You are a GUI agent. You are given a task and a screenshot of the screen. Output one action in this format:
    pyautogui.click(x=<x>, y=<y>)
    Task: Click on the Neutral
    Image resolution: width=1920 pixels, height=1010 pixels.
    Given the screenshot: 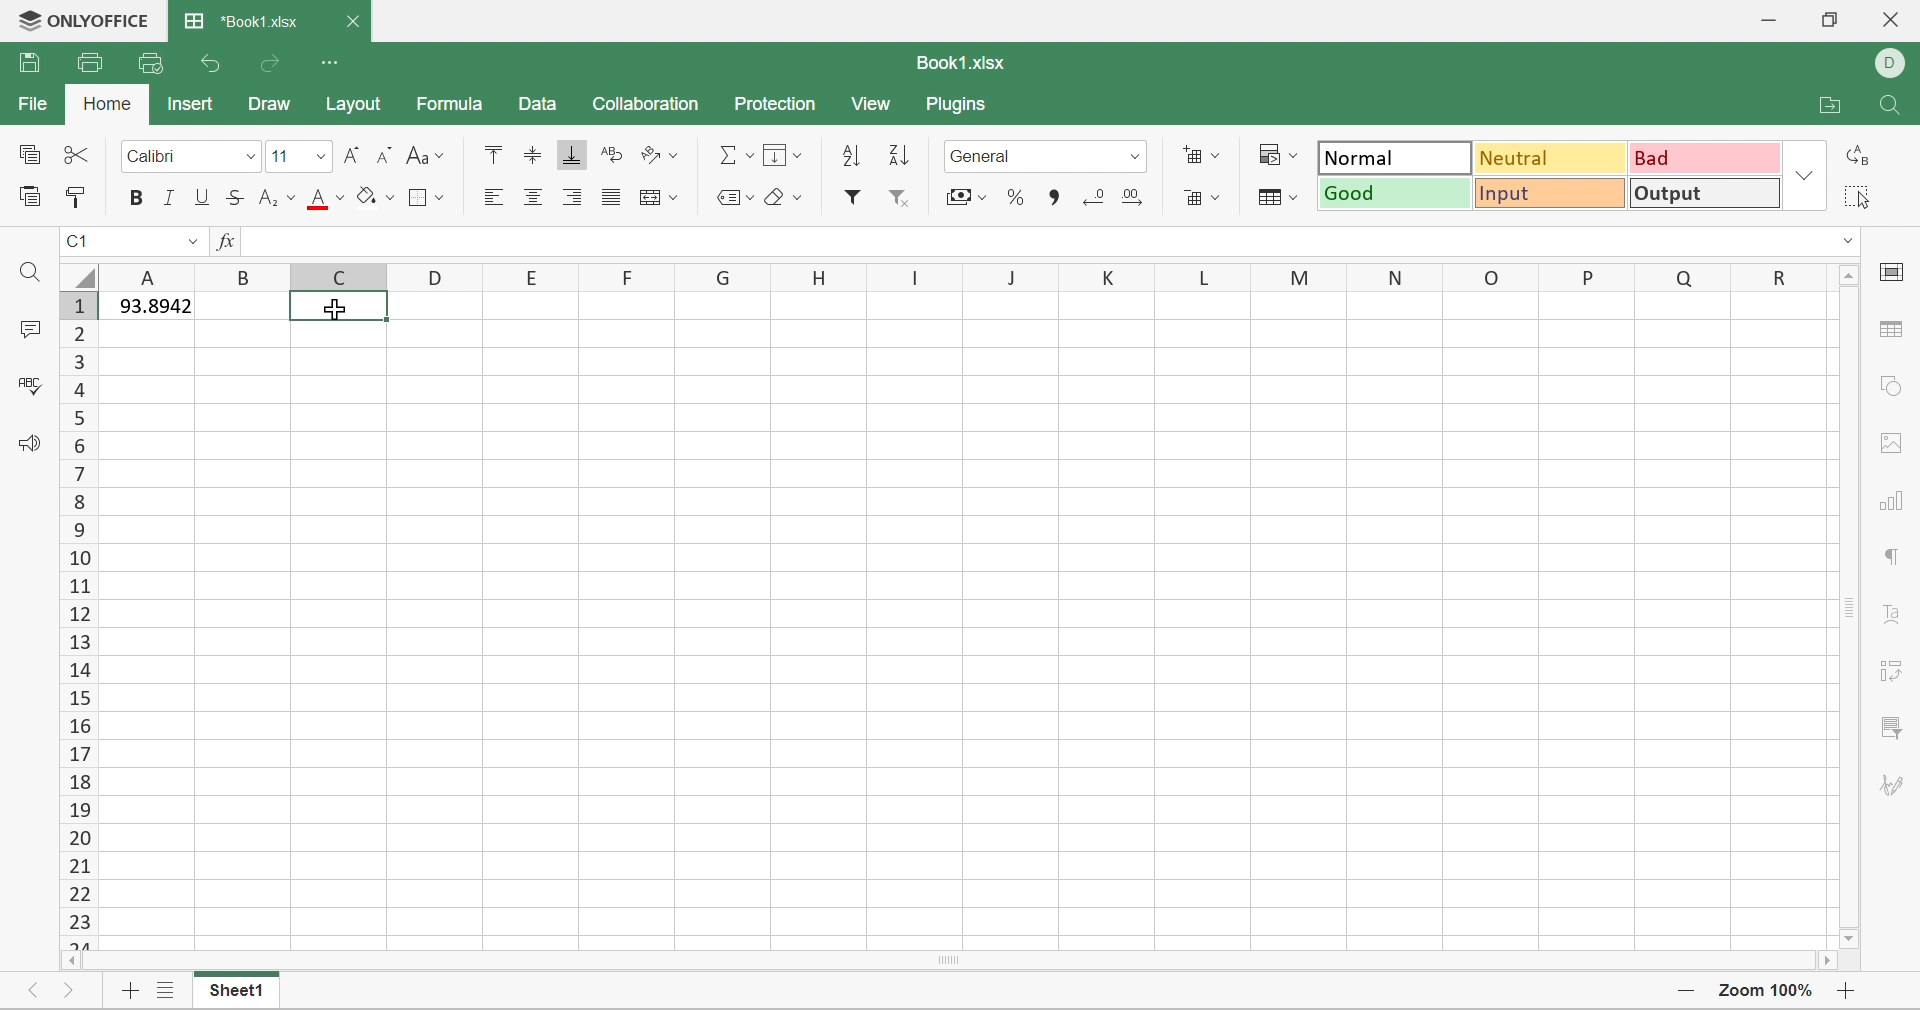 What is the action you would take?
    pyautogui.click(x=1554, y=157)
    